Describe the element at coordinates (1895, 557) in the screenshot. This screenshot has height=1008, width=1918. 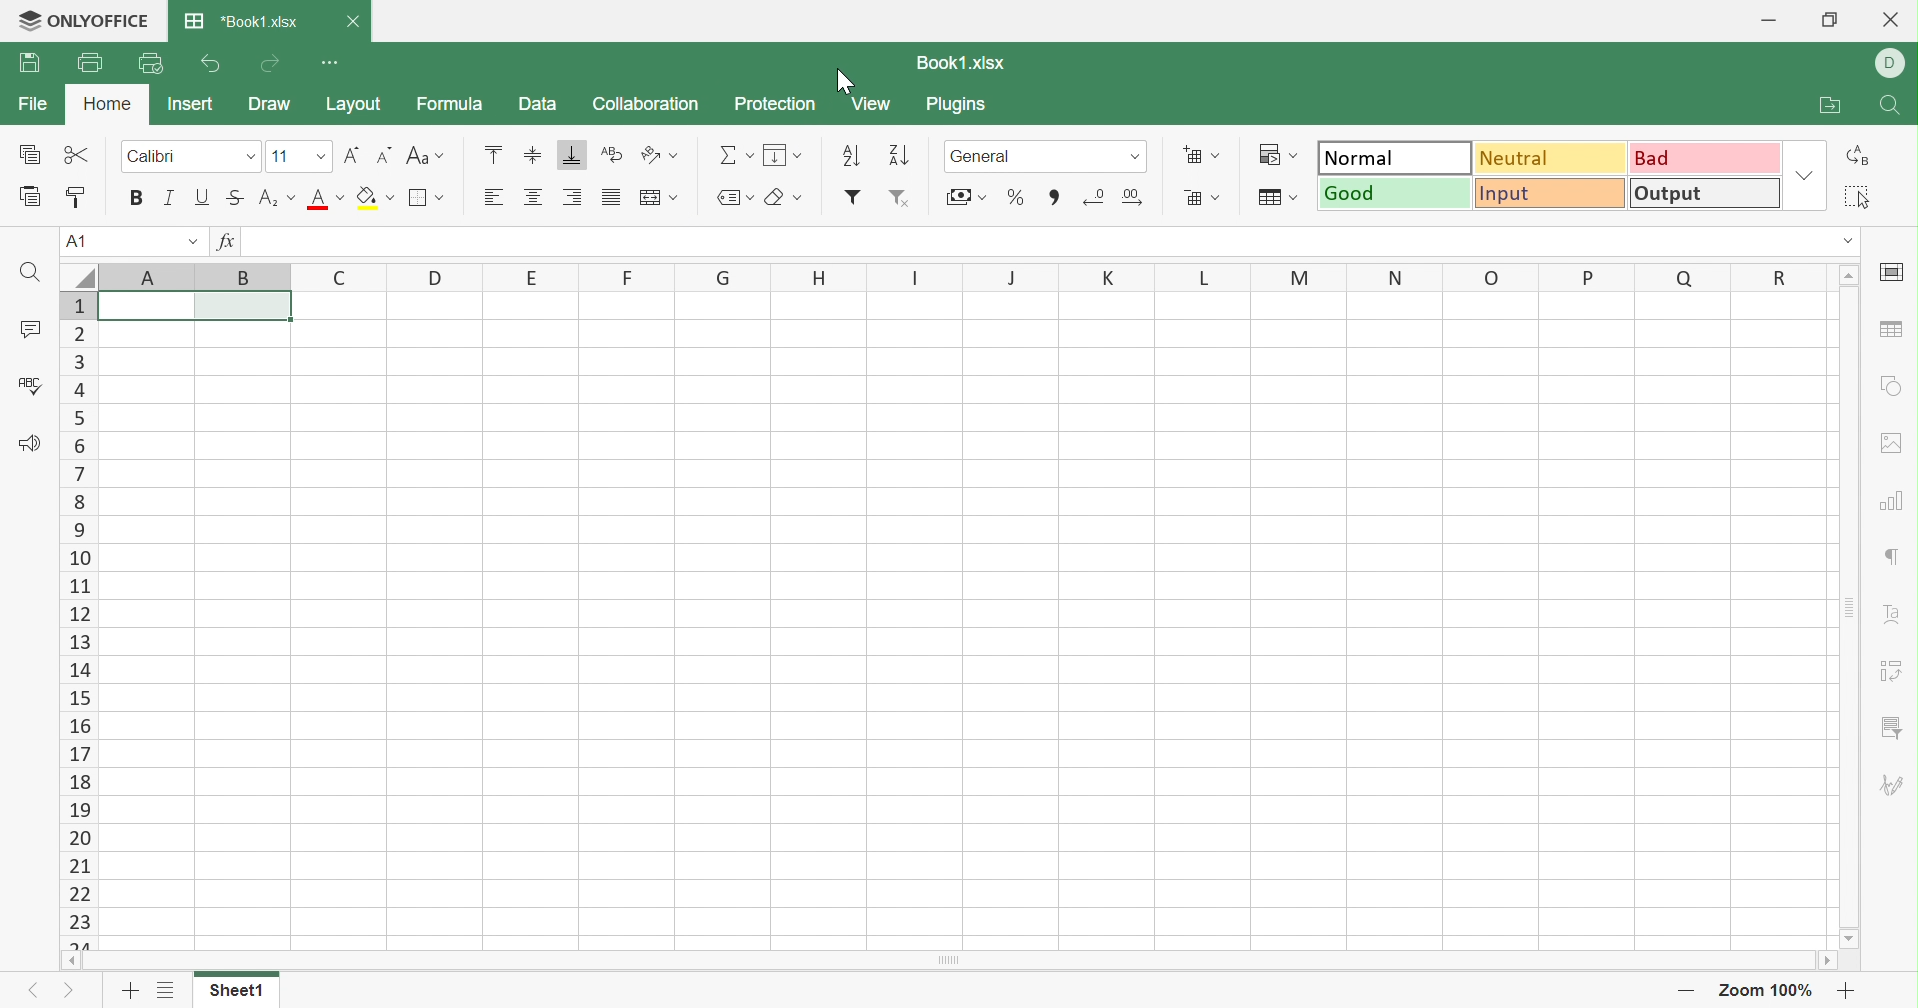
I see `Paragraph settings` at that location.